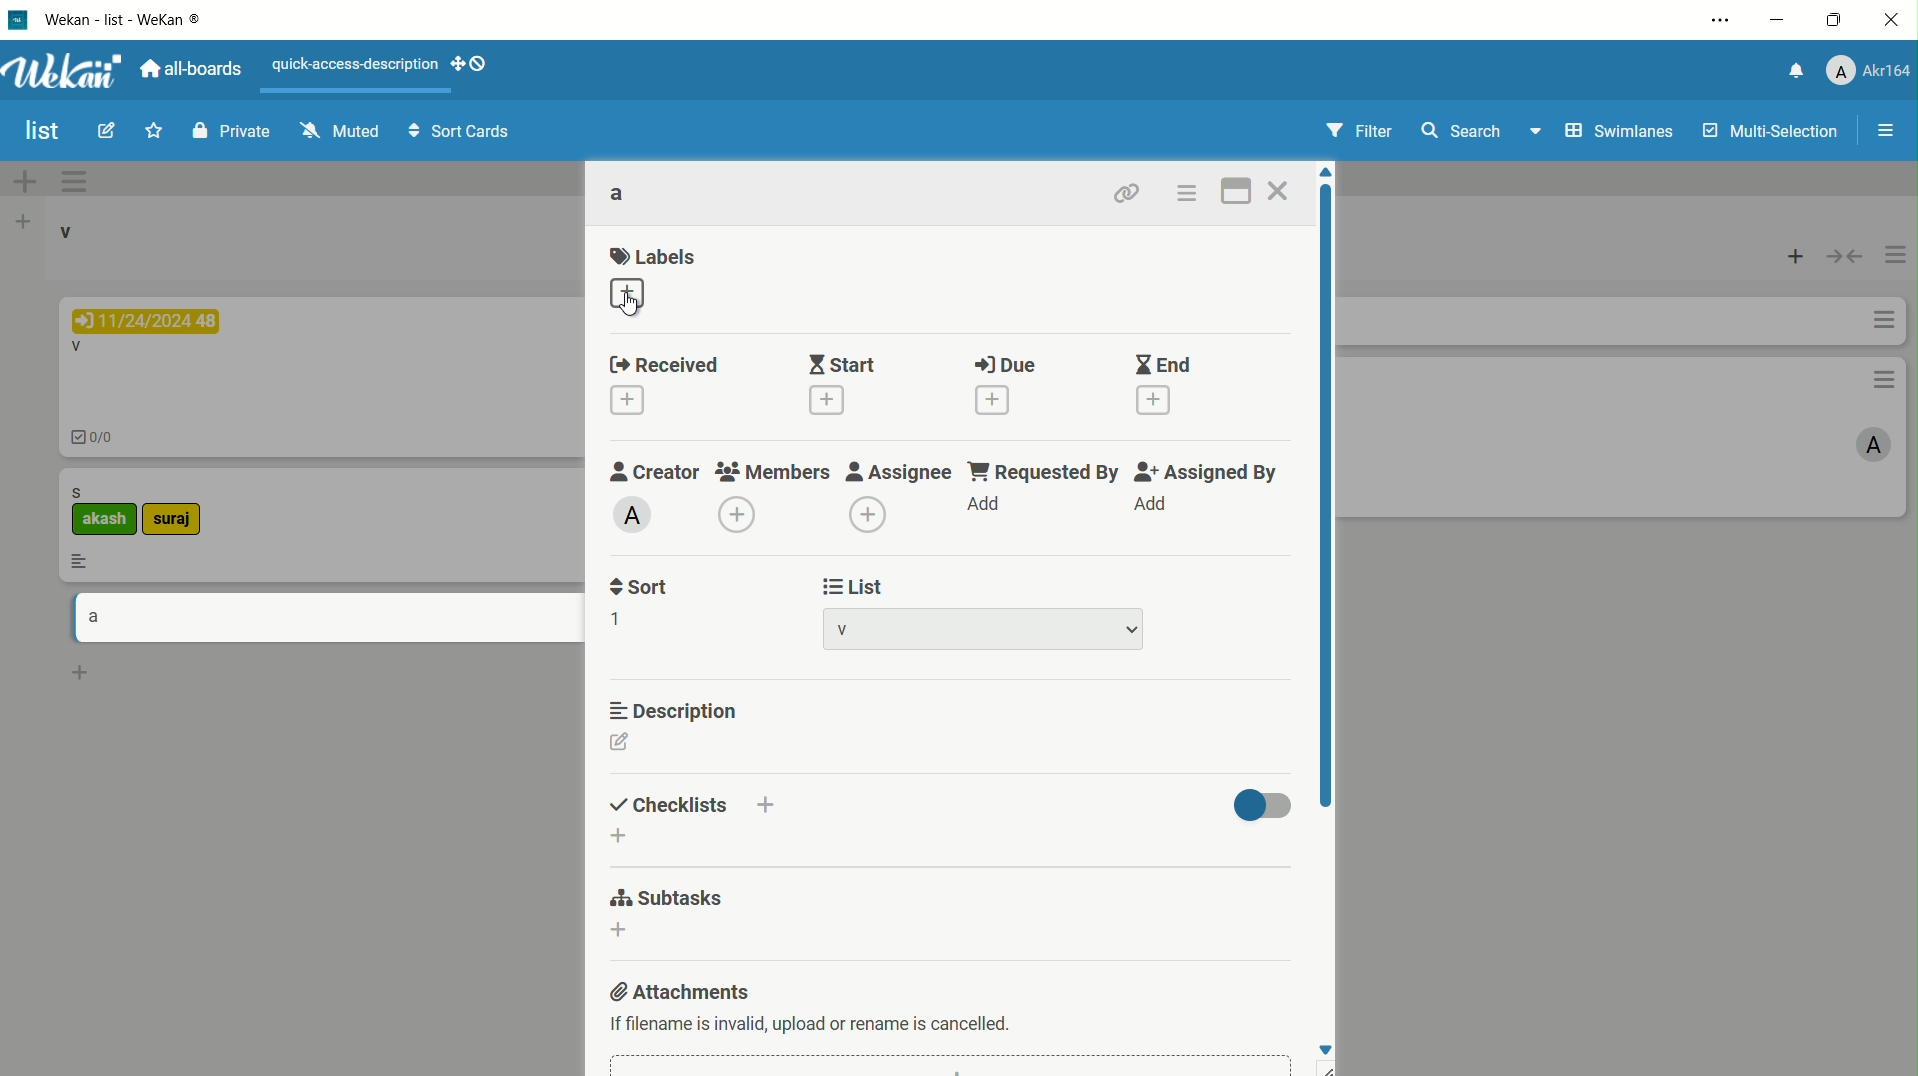 The height and width of the screenshot is (1076, 1918). Describe the element at coordinates (668, 367) in the screenshot. I see `received` at that location.